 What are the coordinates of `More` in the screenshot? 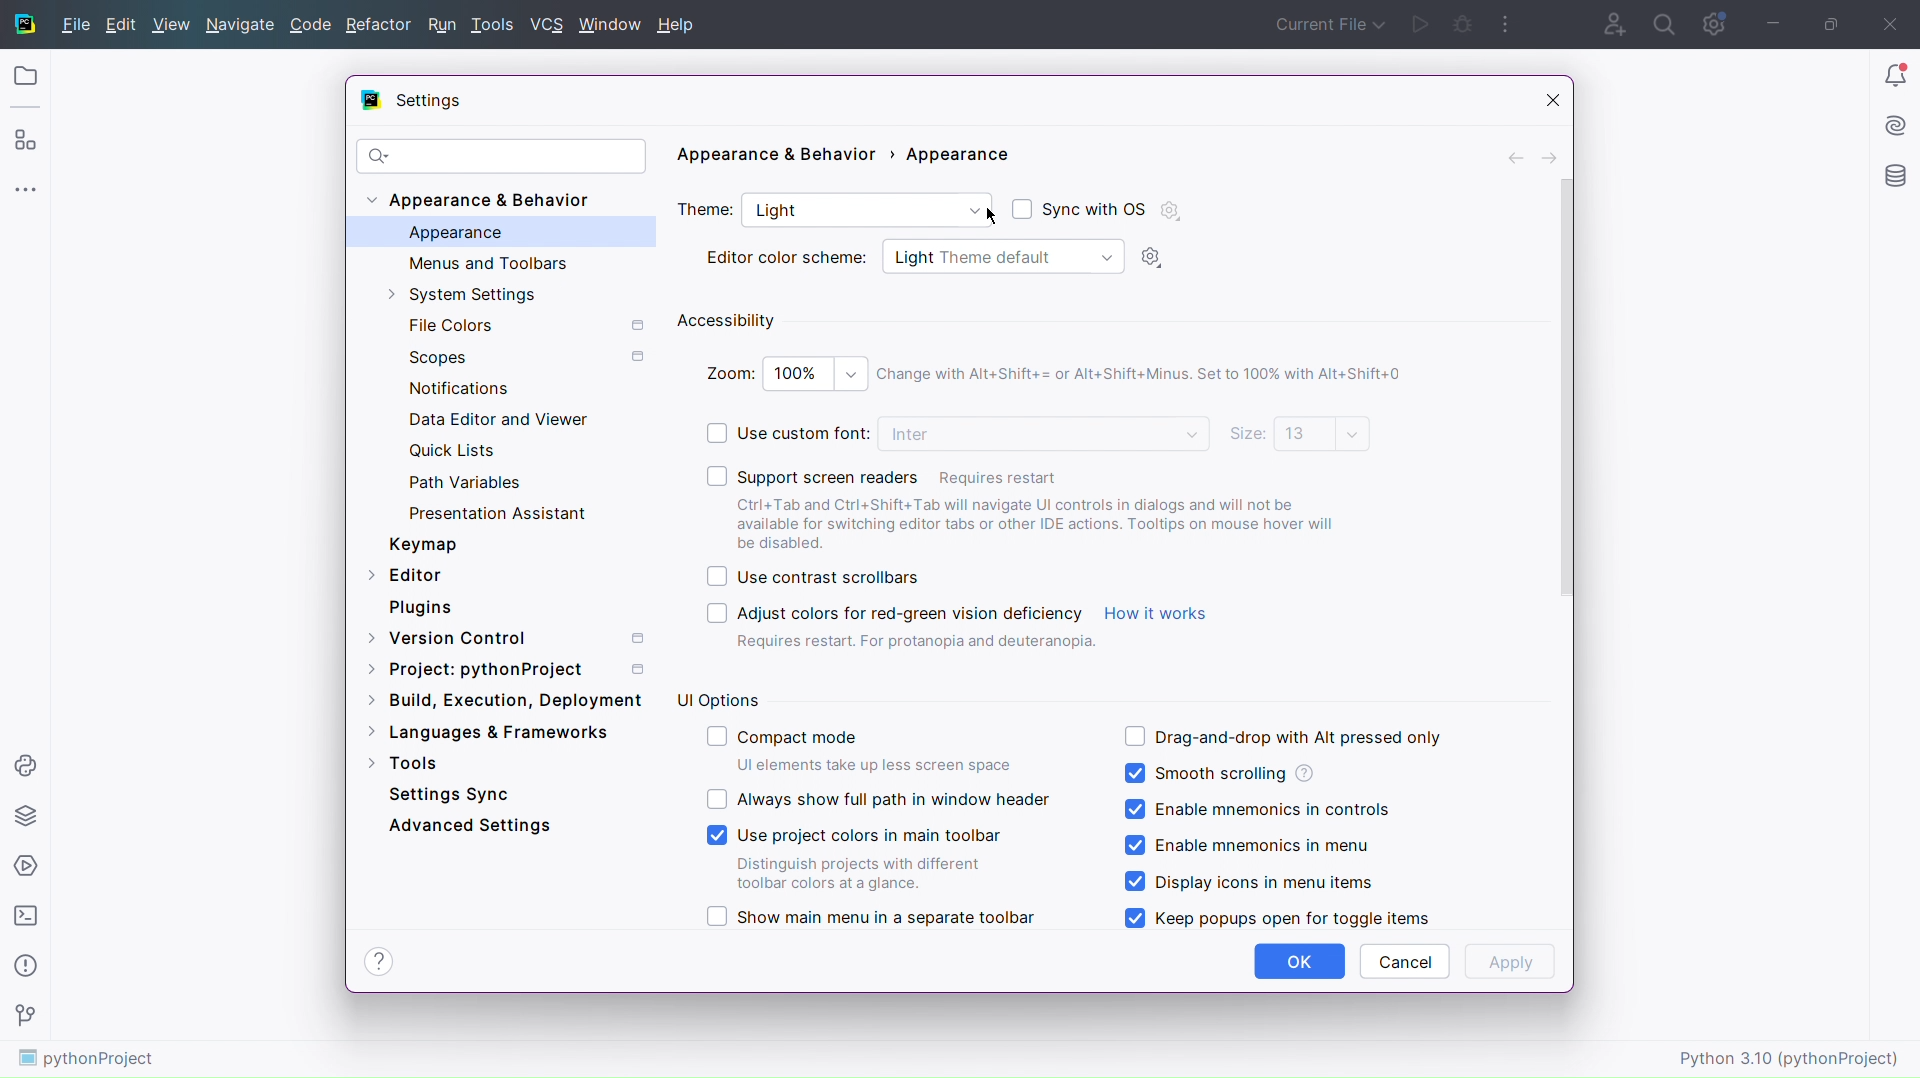 It's located at (1507, 22).